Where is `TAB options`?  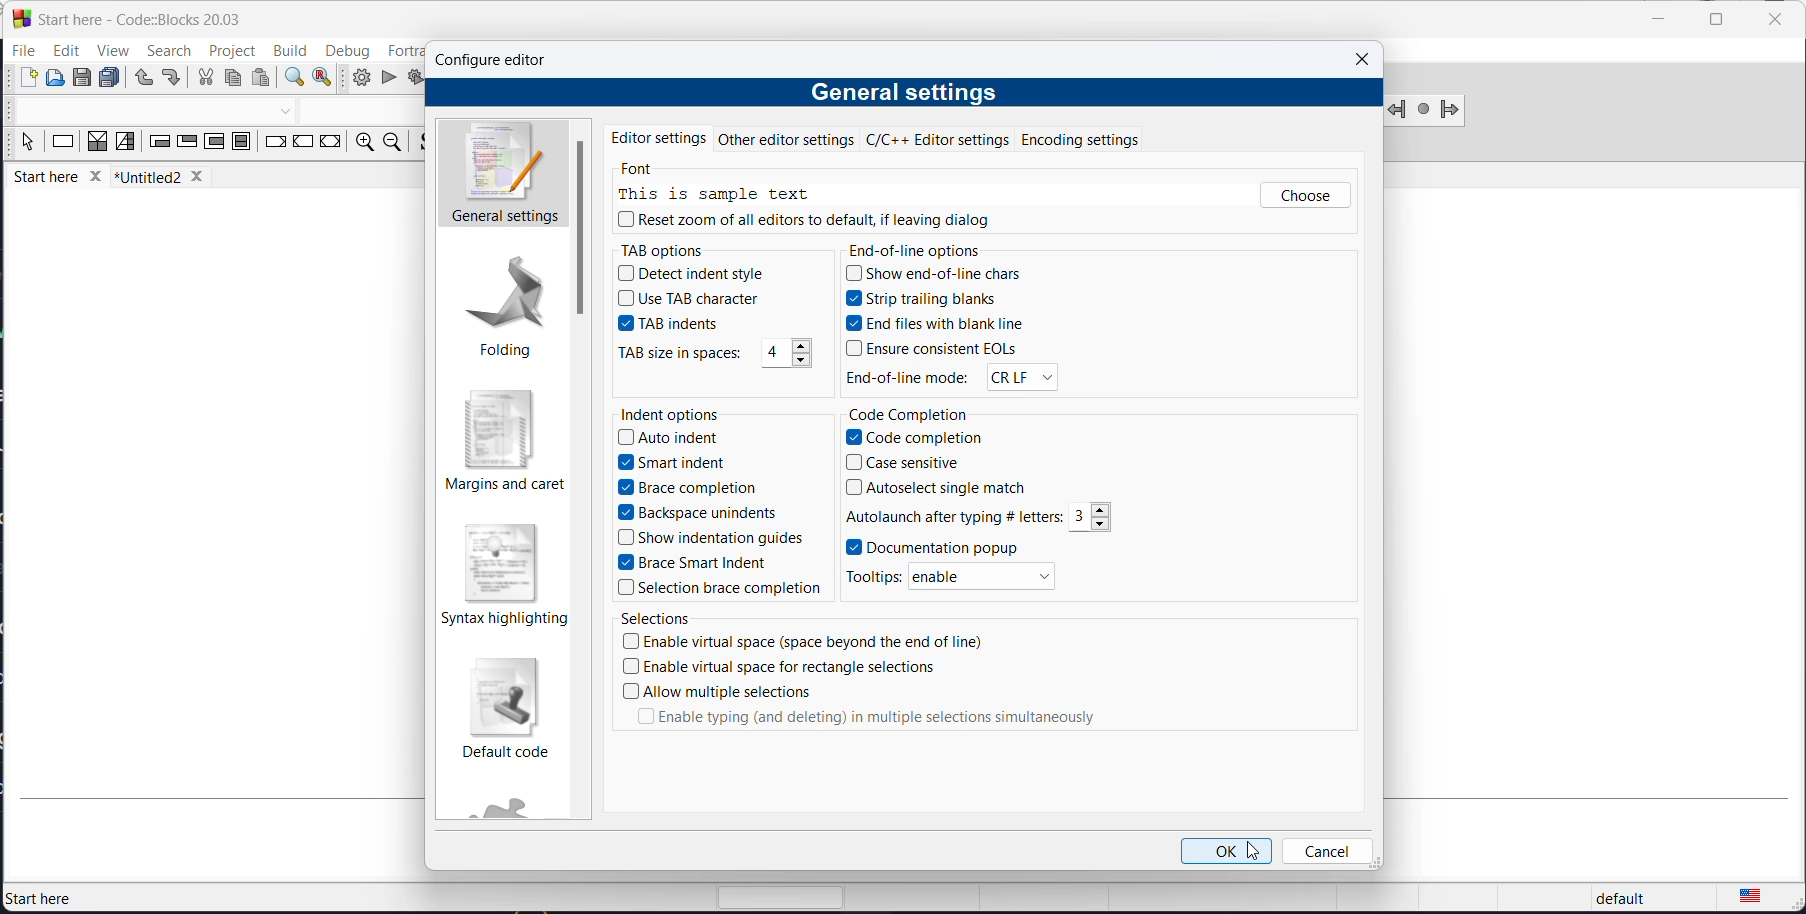
TAB options is located at coordinates (676, 251).